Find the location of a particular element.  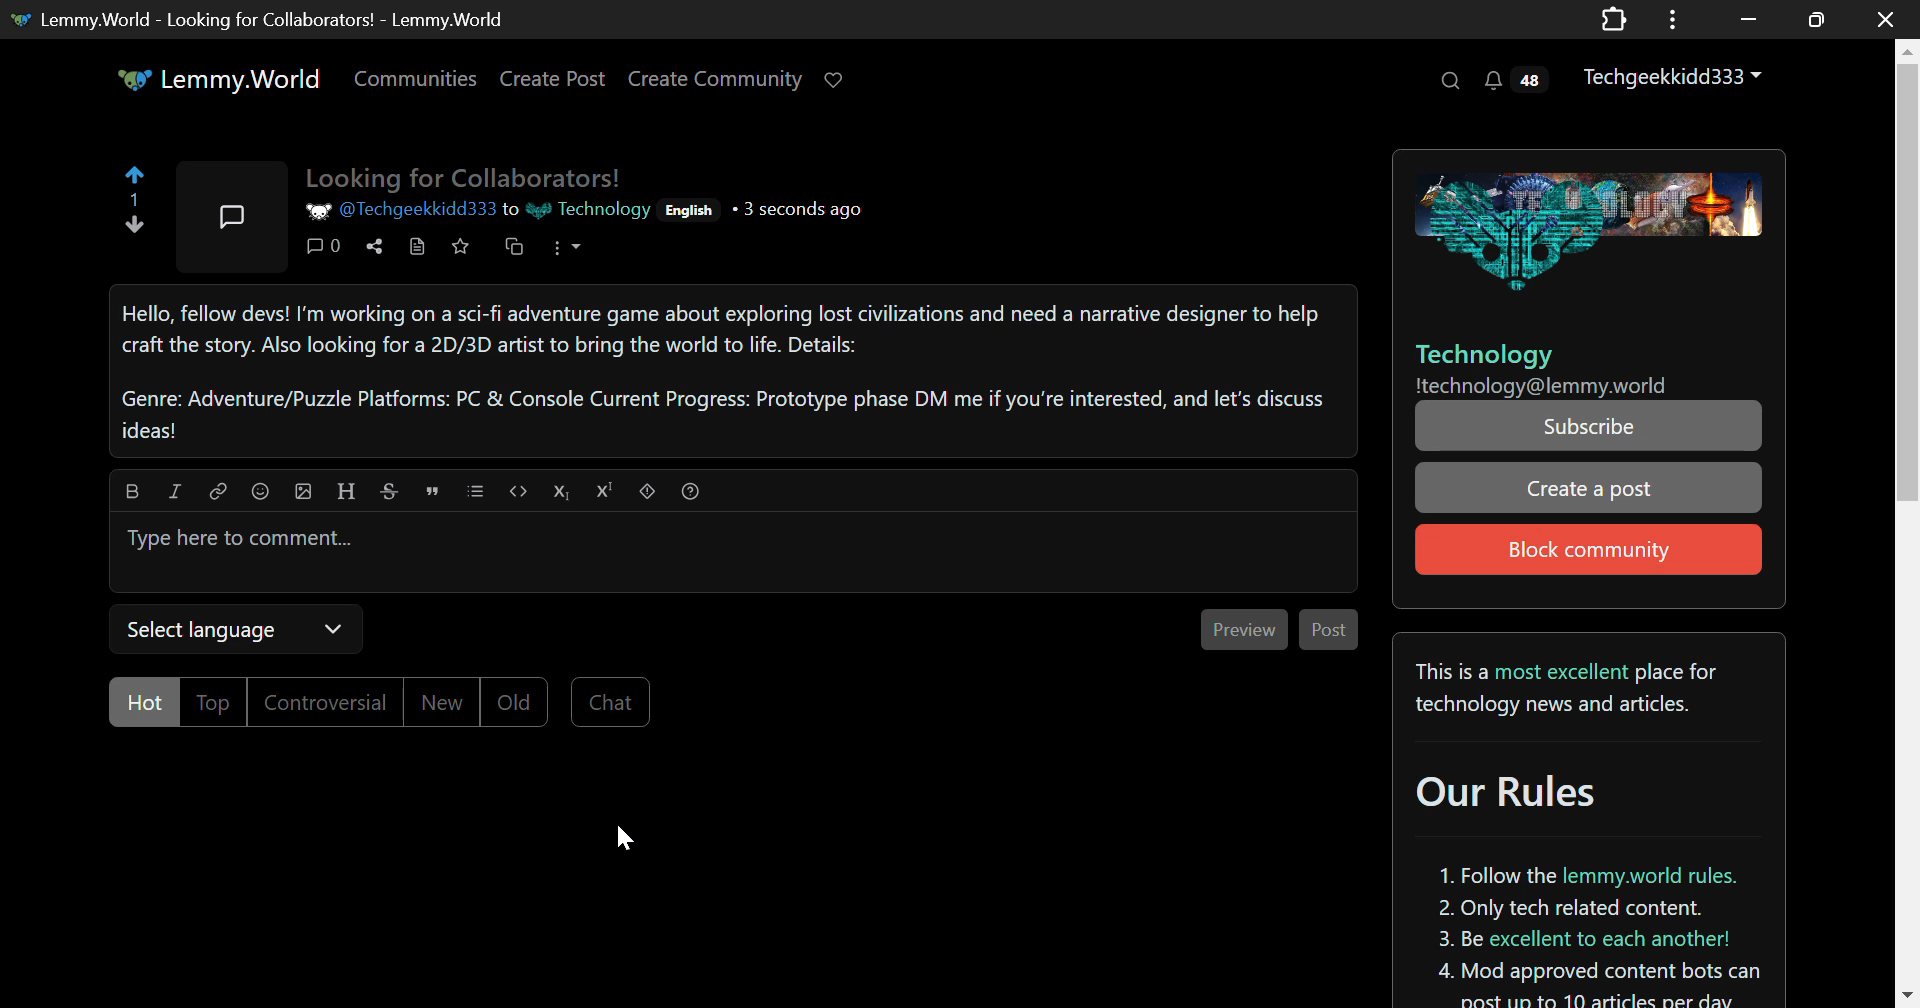

upload image is located at coordinates (304, 490).